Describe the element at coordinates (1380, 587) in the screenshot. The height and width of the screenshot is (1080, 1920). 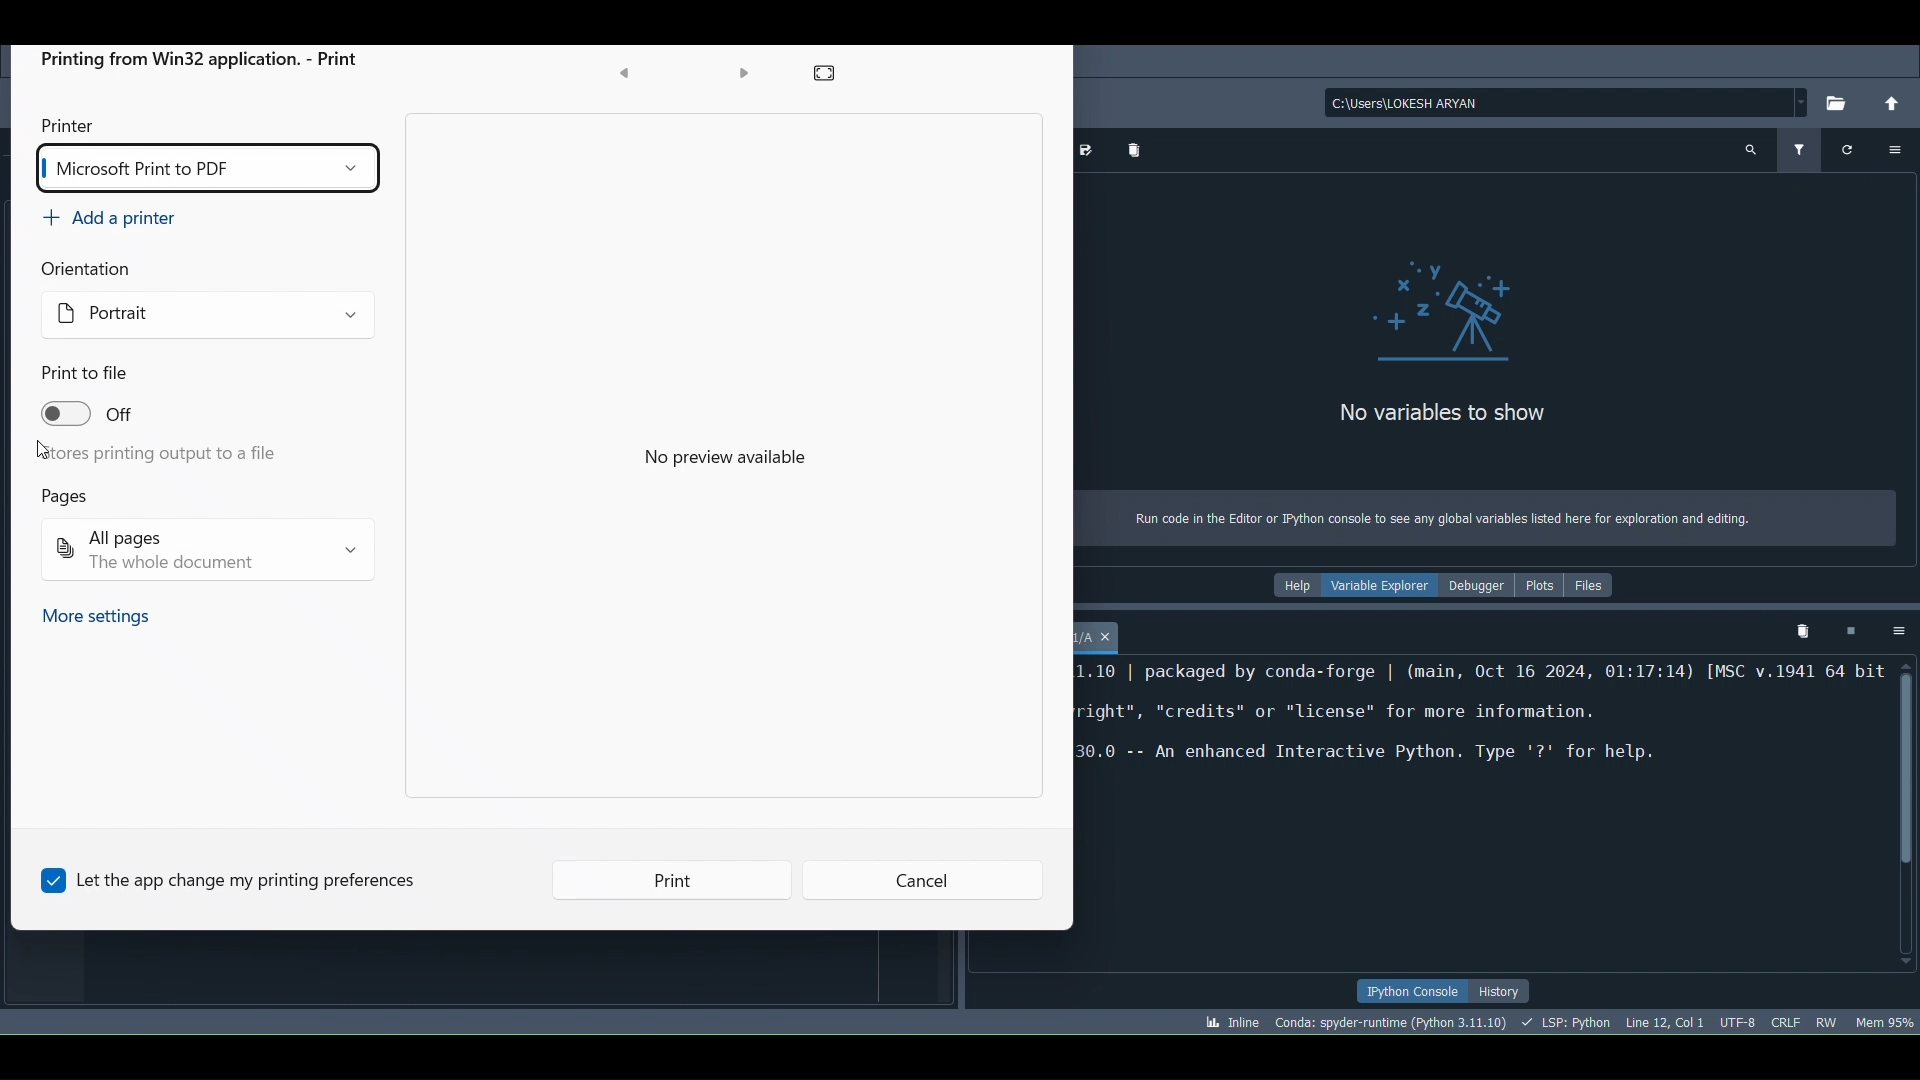
I see `Variable explorer` at that location.